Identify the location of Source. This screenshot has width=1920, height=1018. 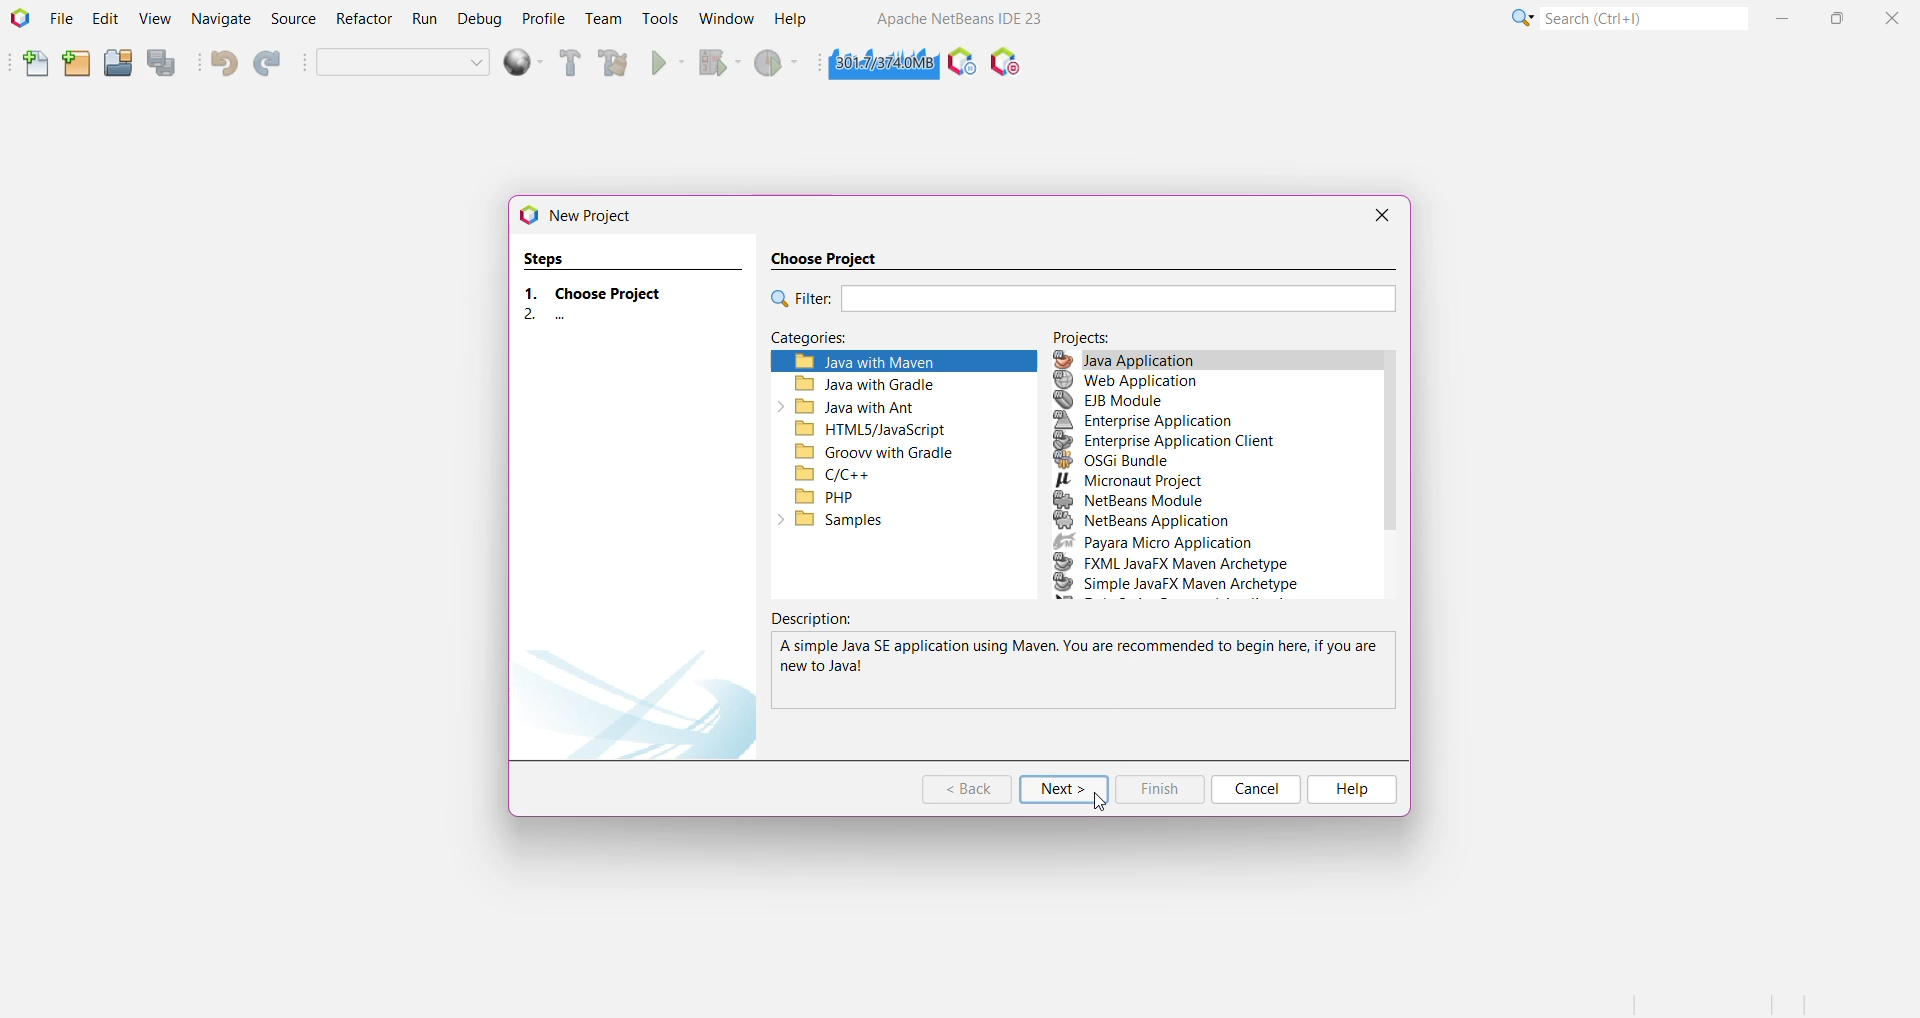
(291, 19).